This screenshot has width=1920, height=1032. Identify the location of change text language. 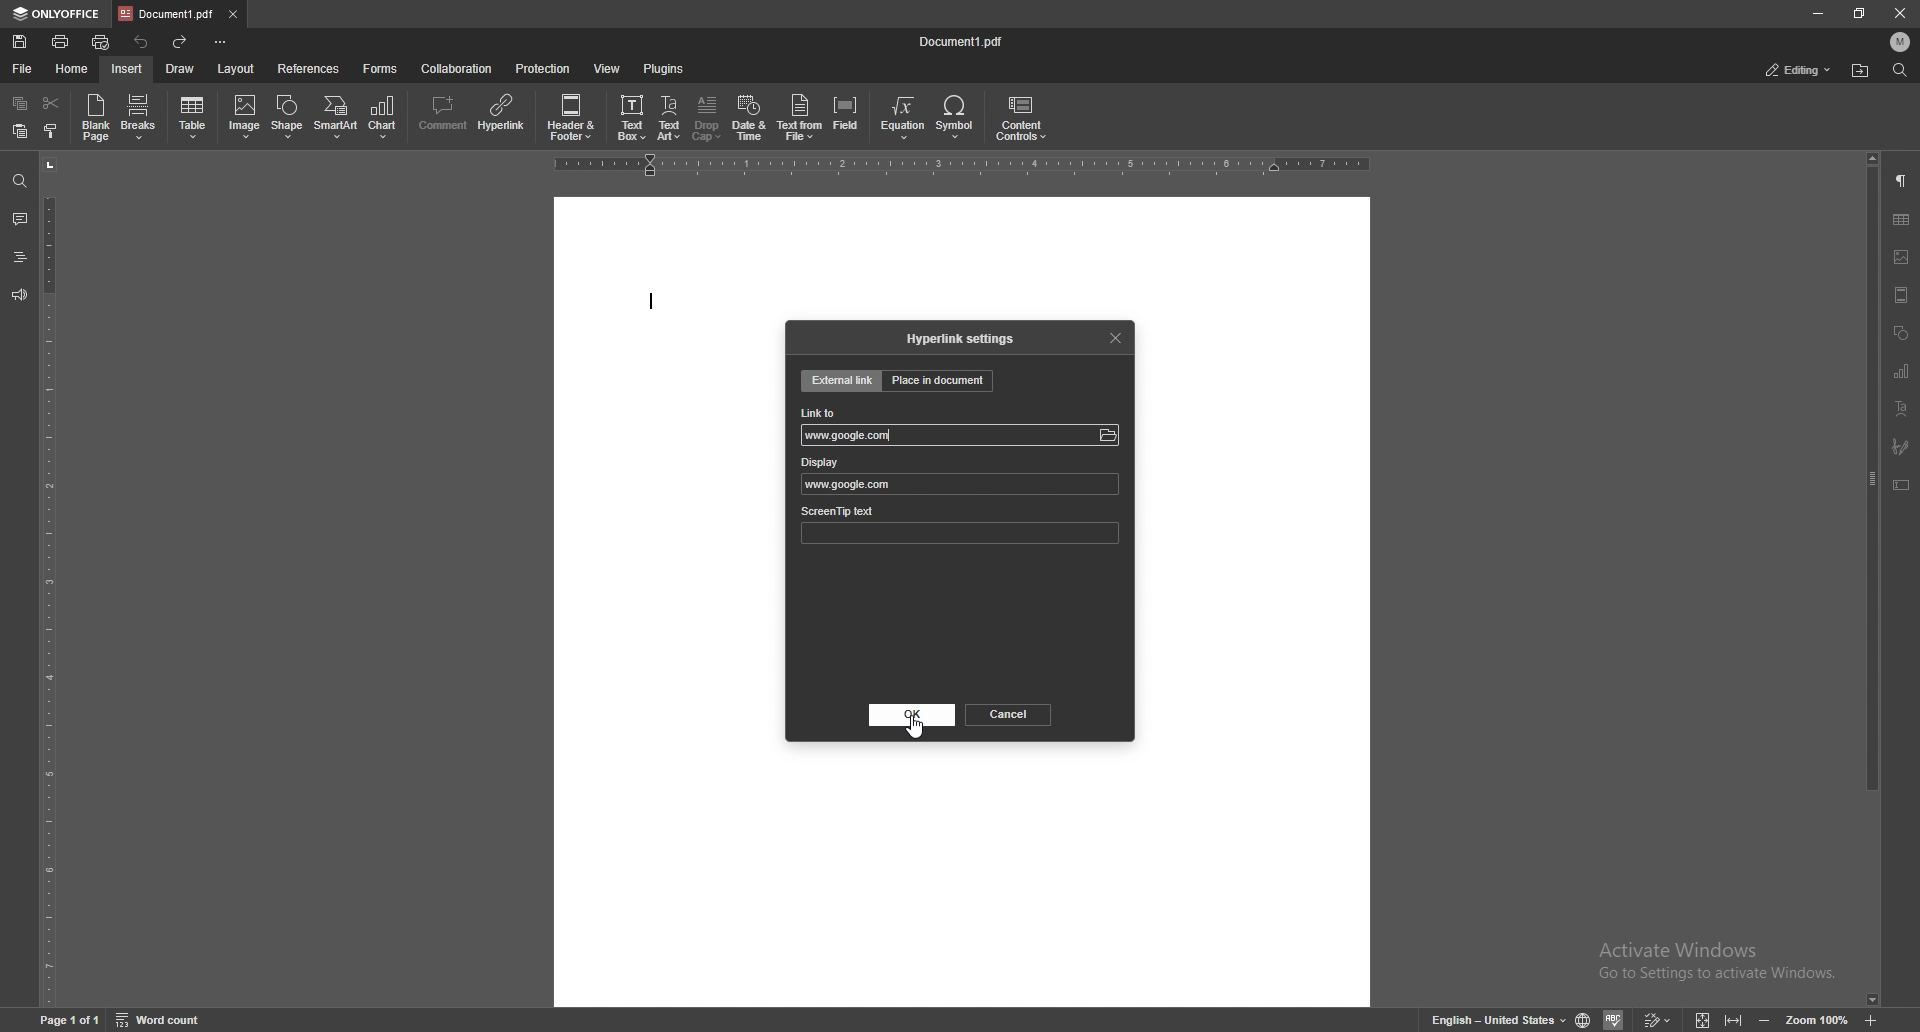
(1499, 1019).